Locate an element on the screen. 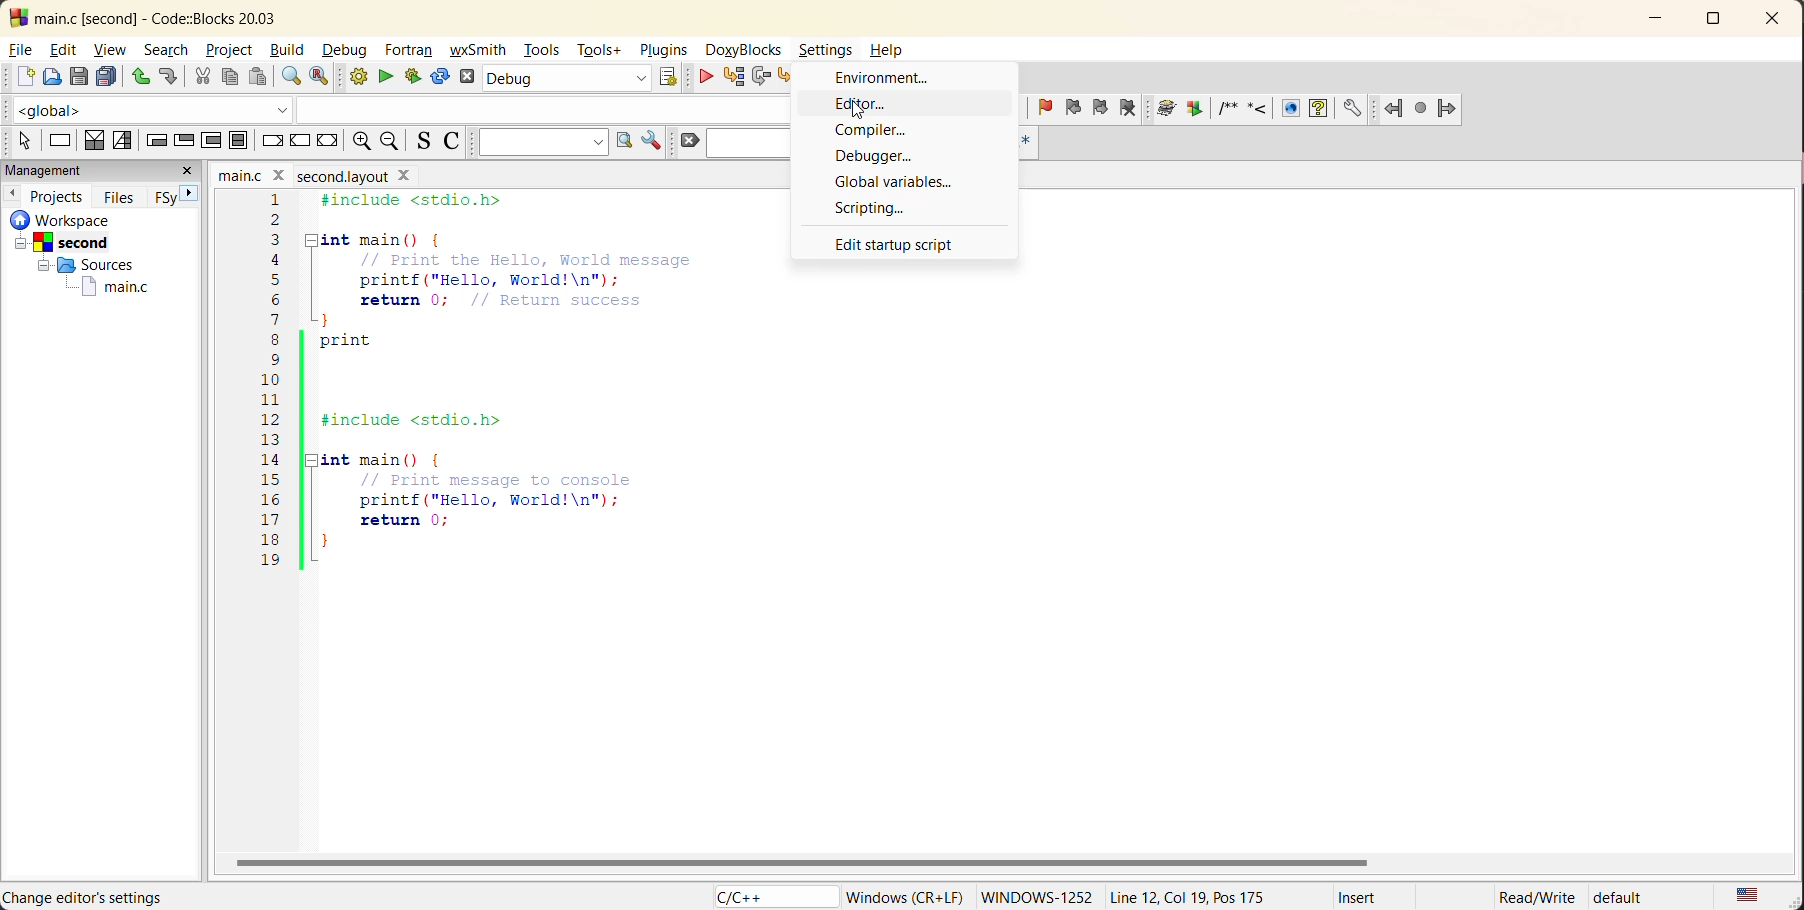  windows is located at coordinates (1034, 896).